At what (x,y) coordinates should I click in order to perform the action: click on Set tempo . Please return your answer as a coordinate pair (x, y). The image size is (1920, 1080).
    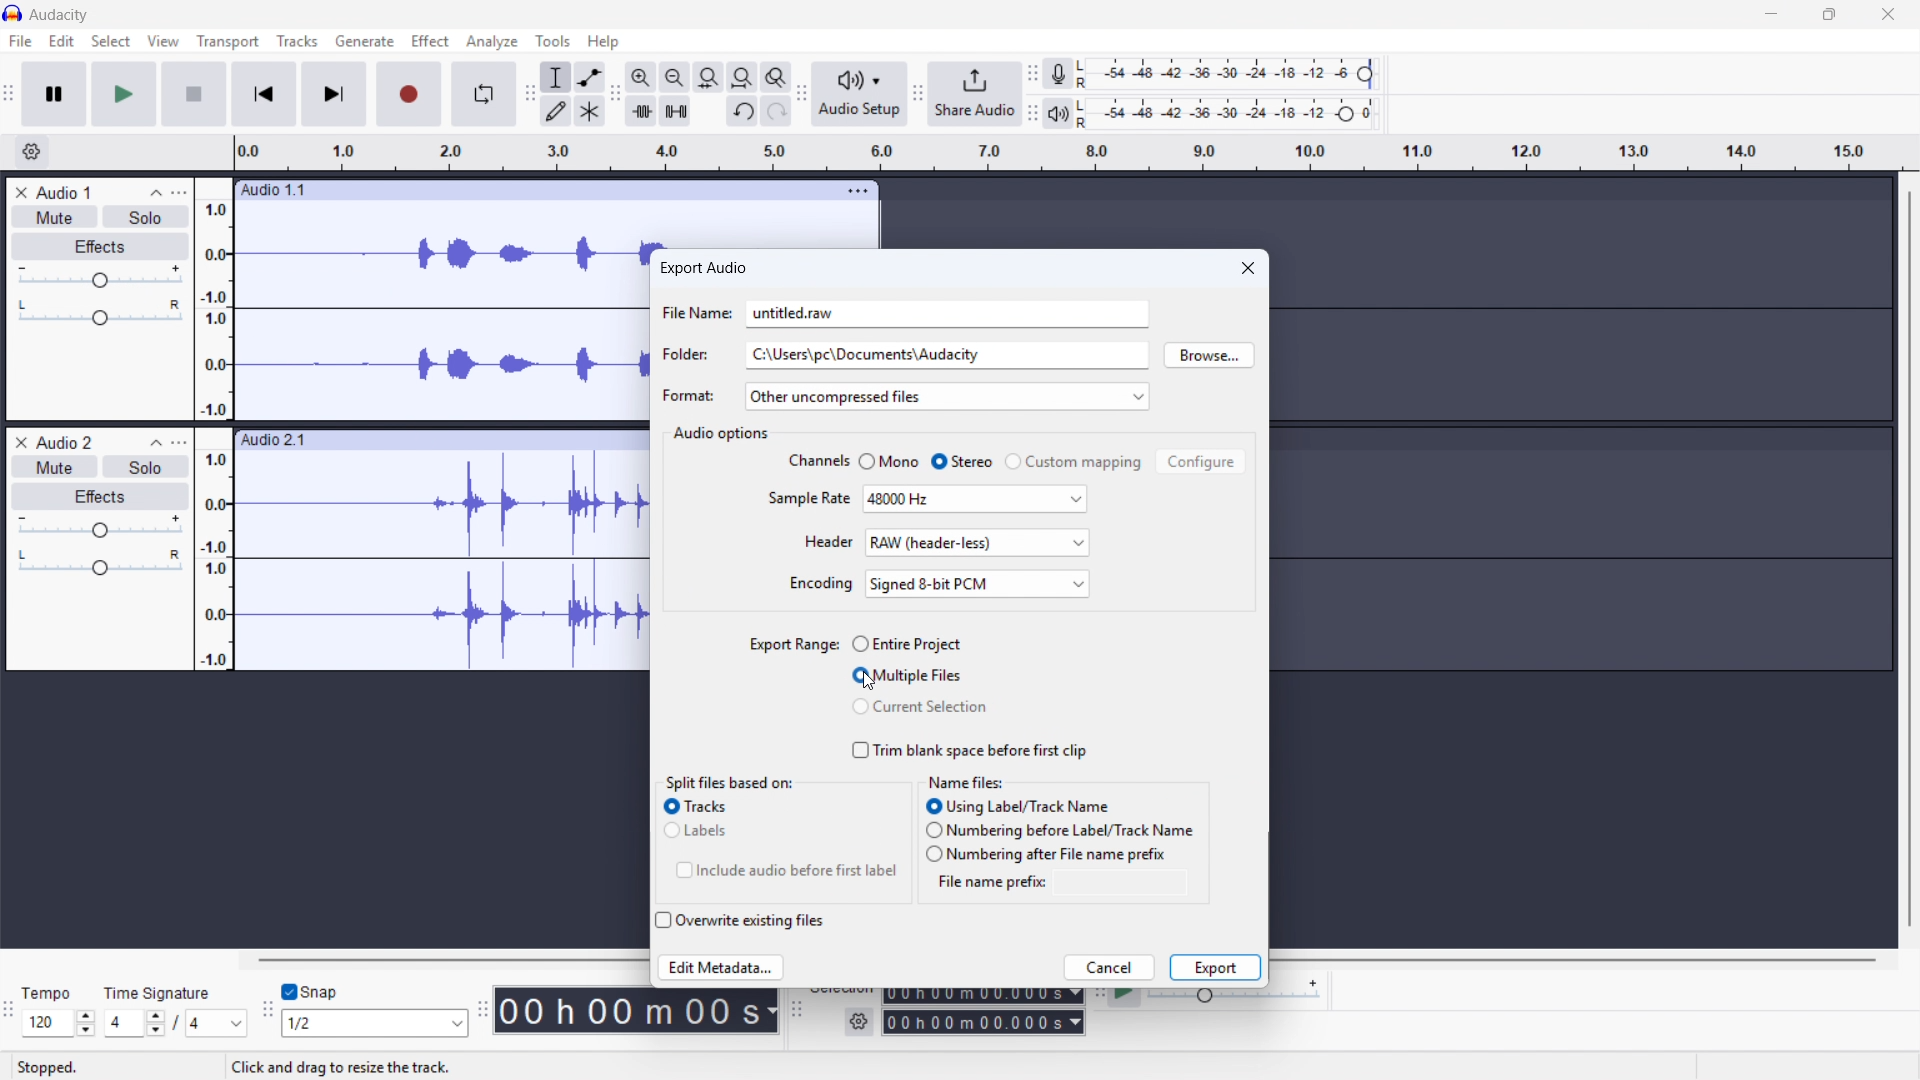
    Looking at the image, I should click on (59, 1023).